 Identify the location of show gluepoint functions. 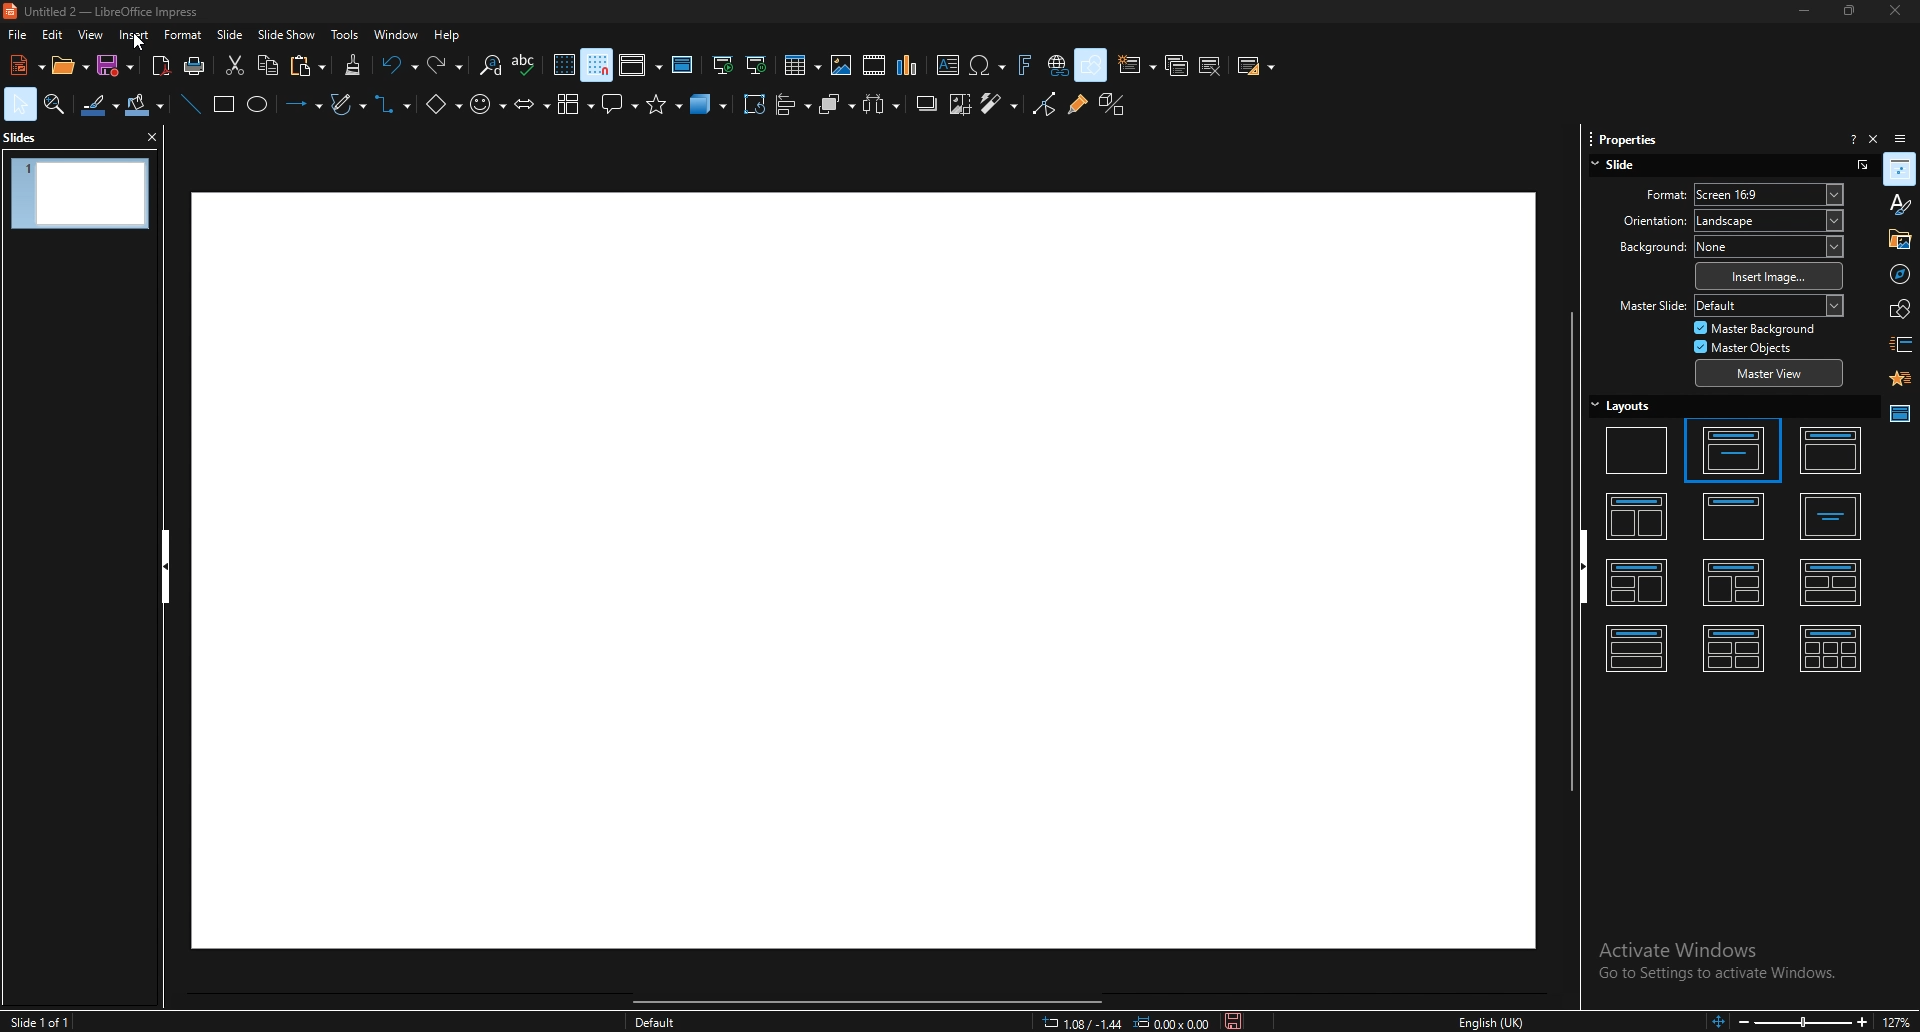
(1075, 105).